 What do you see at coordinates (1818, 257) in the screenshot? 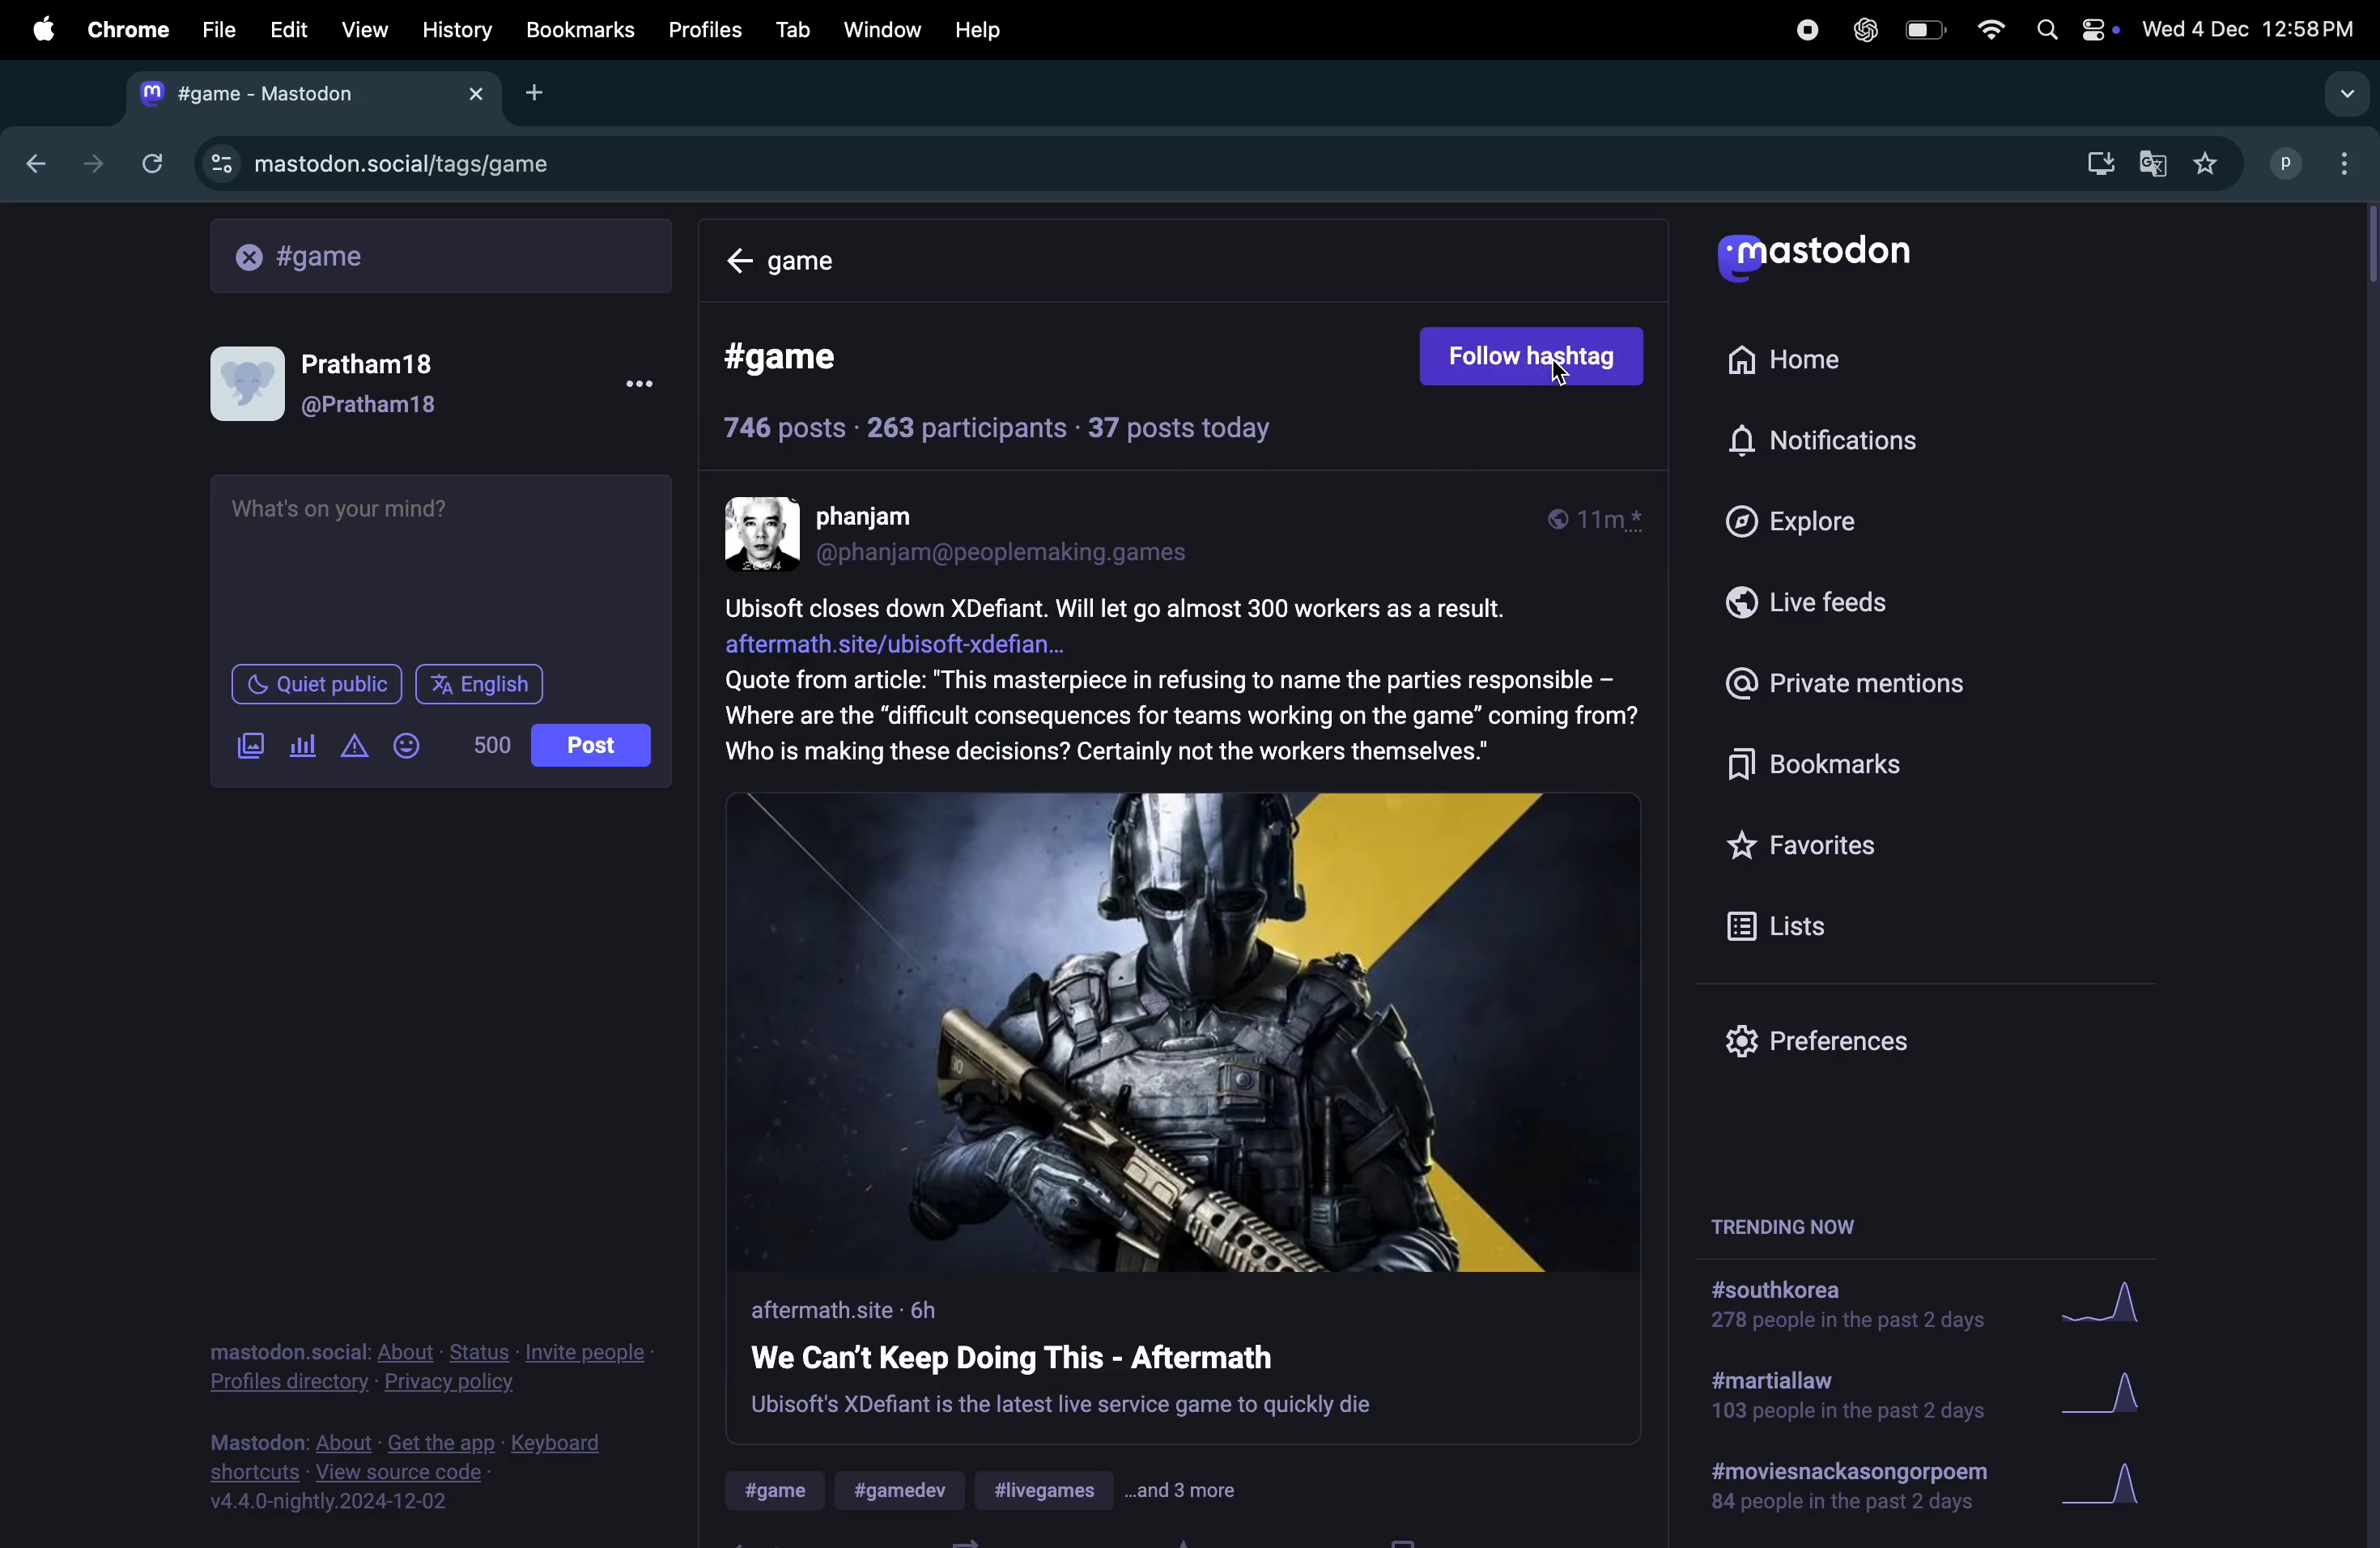
I see `mastodon` at bounding box center [1818, 257].